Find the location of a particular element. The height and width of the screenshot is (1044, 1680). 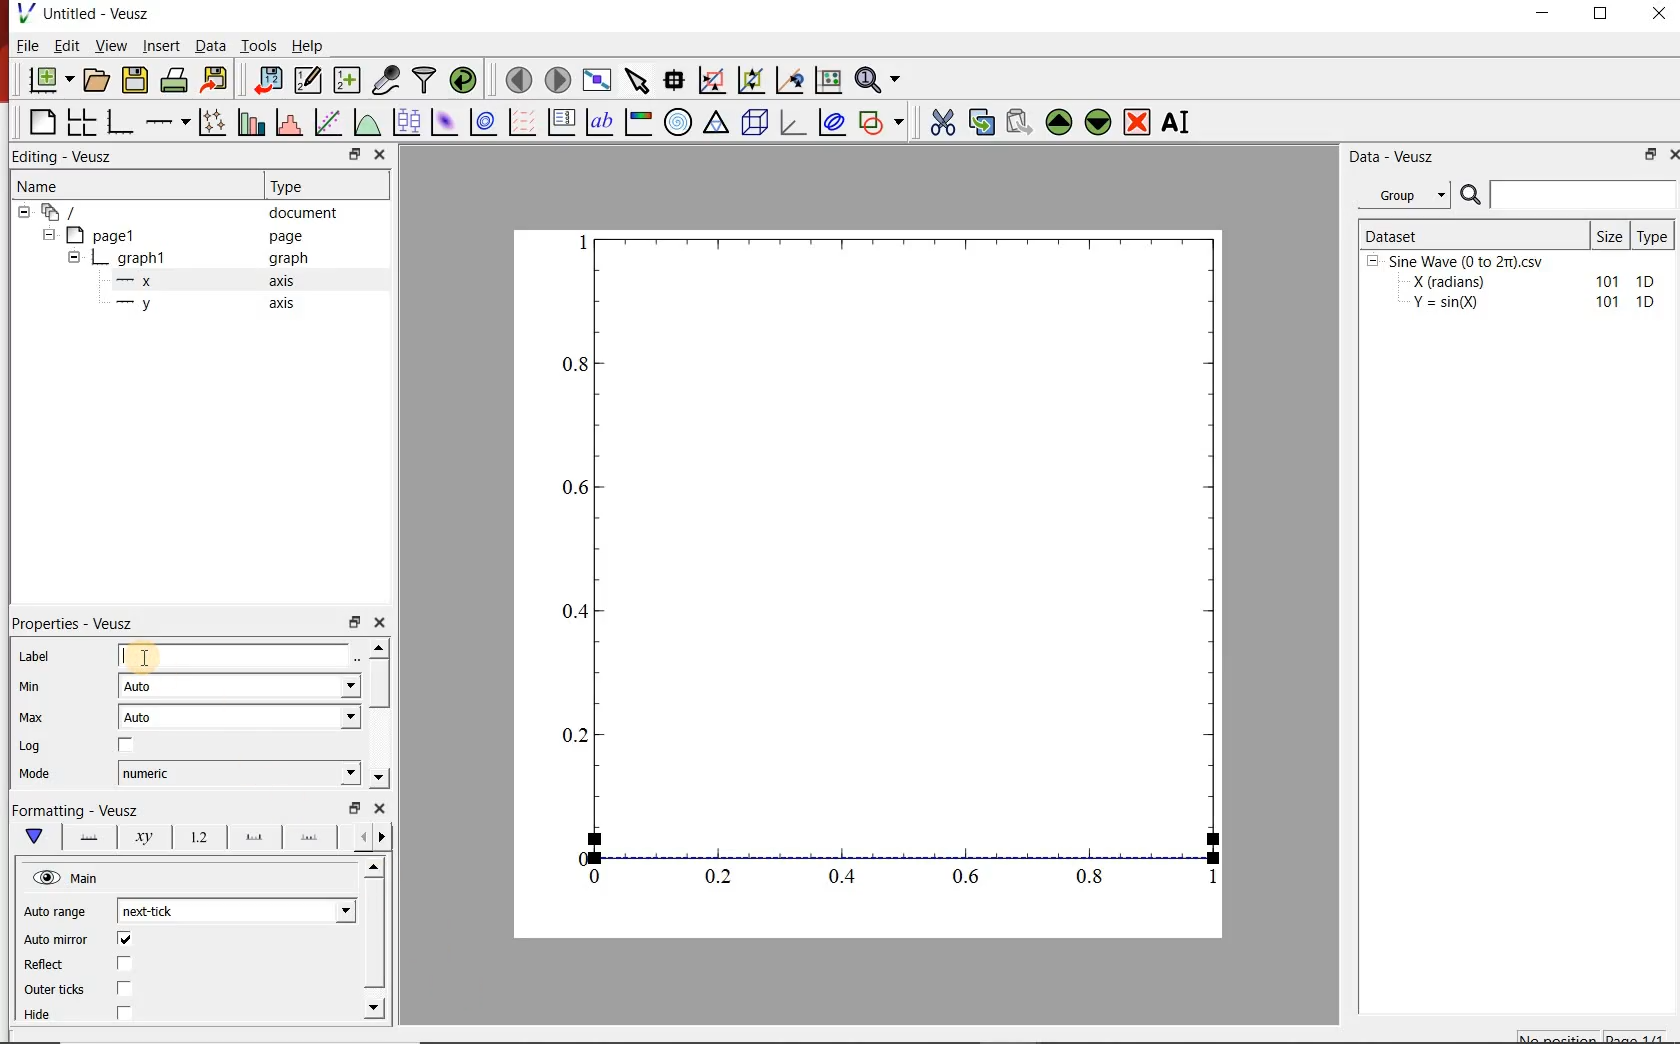

Type is located at coordinates (292, 184).